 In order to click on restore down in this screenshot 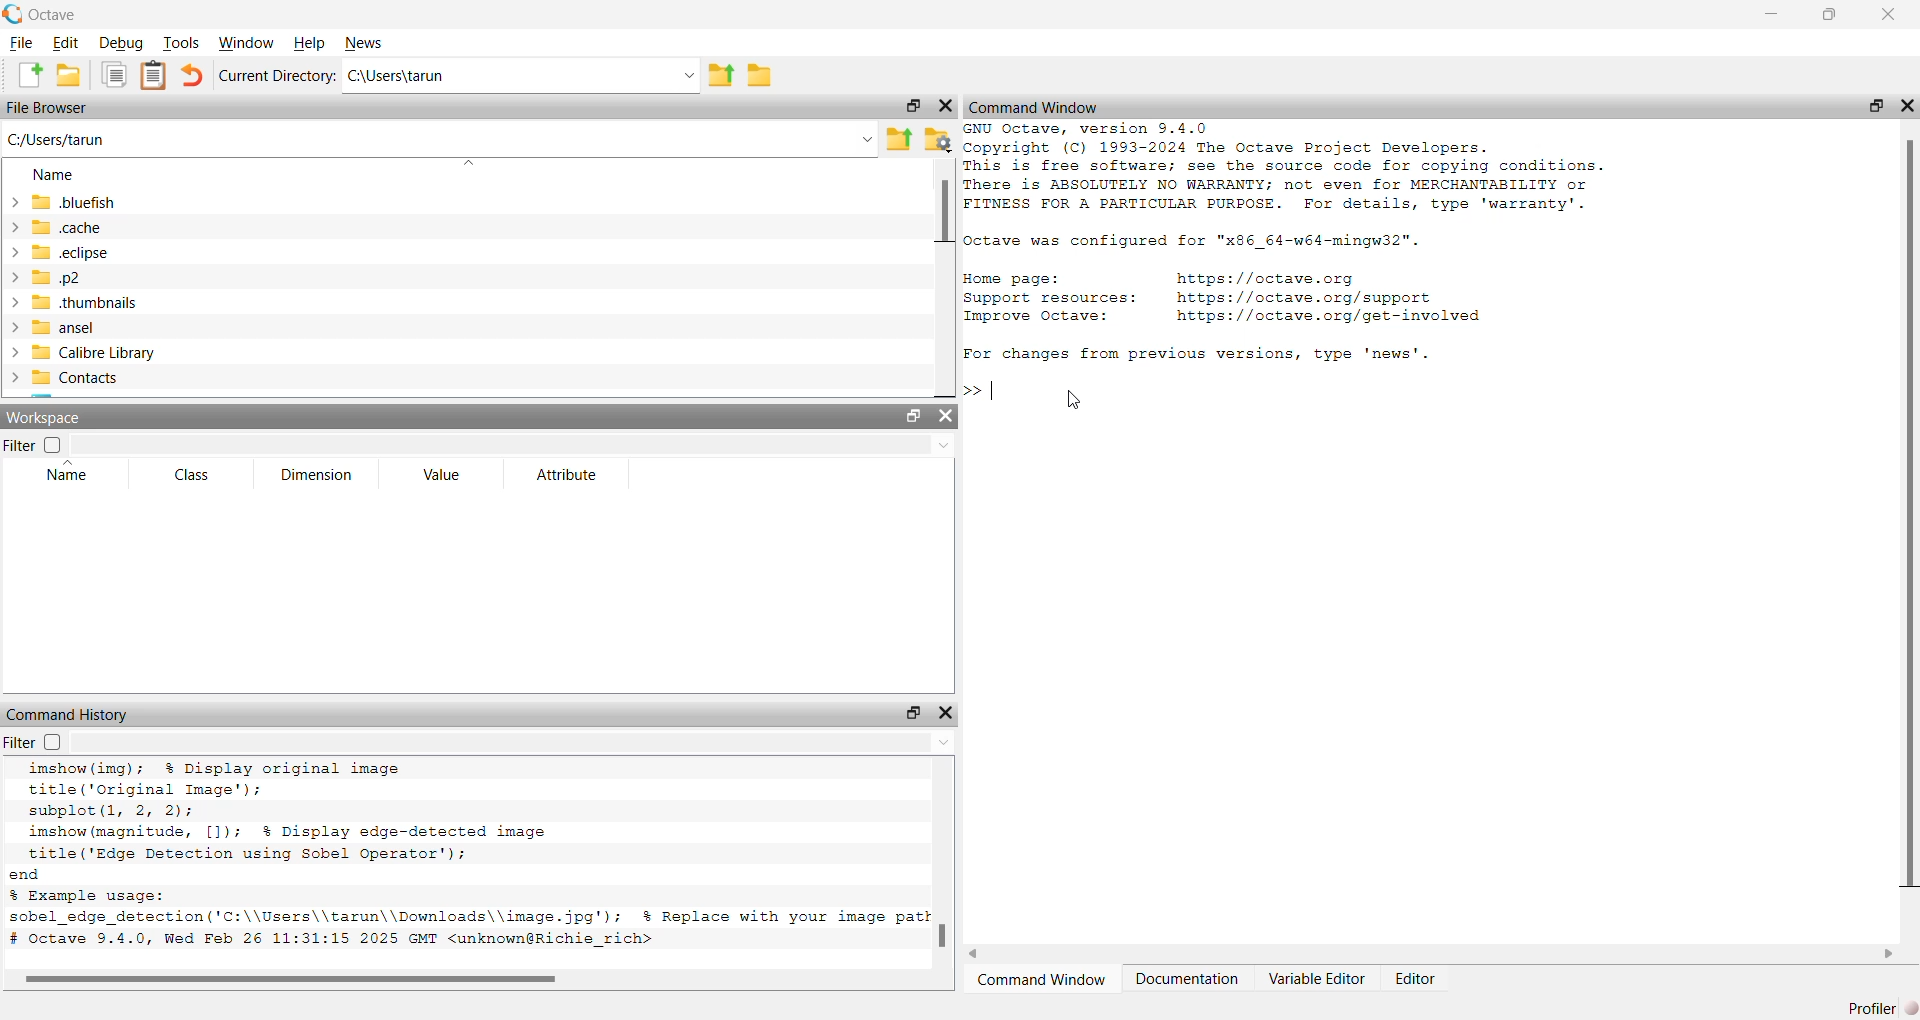, I will do `click(911, 104)`.